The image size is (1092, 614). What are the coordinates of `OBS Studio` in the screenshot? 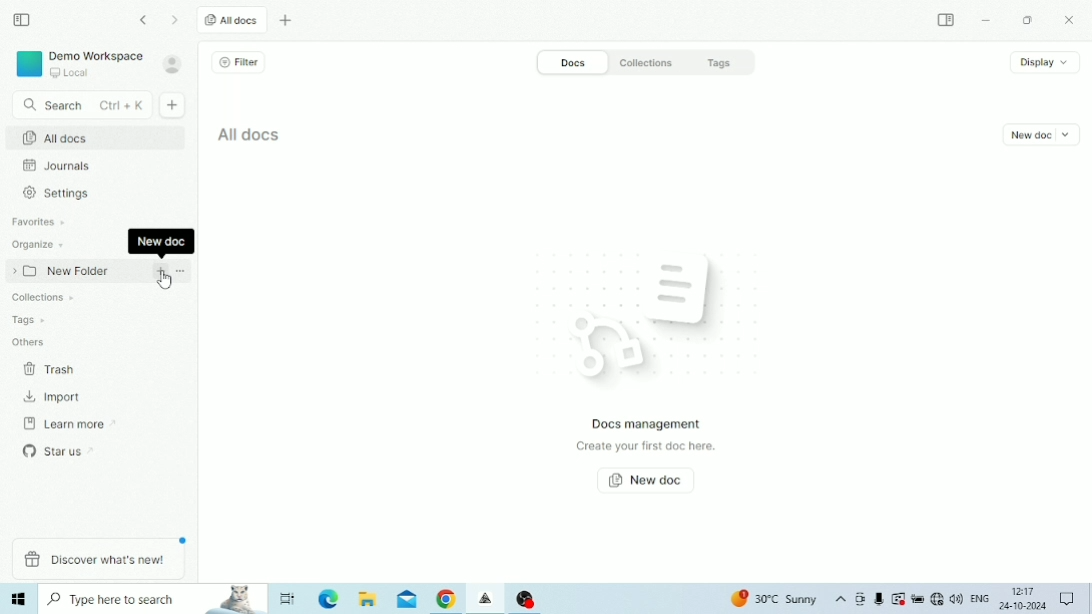 It's located at (526, 598).